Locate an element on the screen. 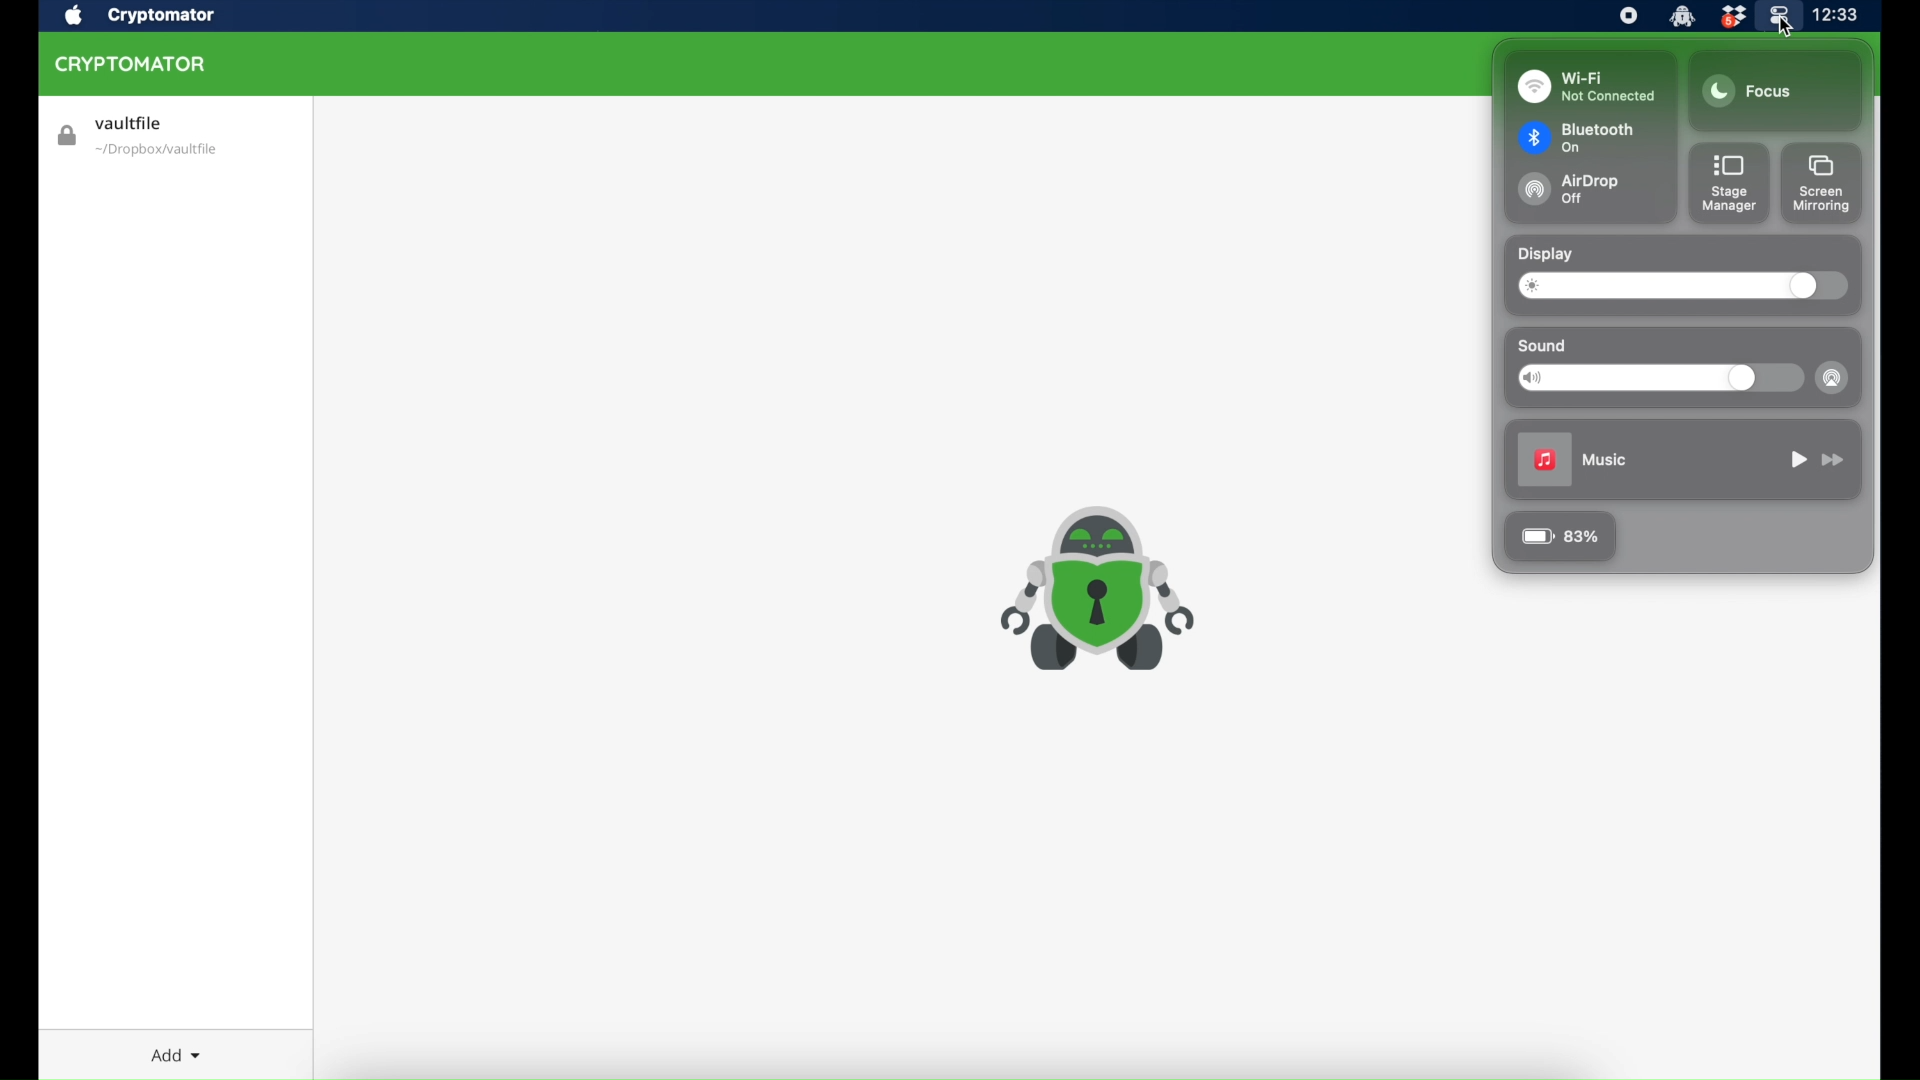  wi-fi is located at coordinates (1592, 85).